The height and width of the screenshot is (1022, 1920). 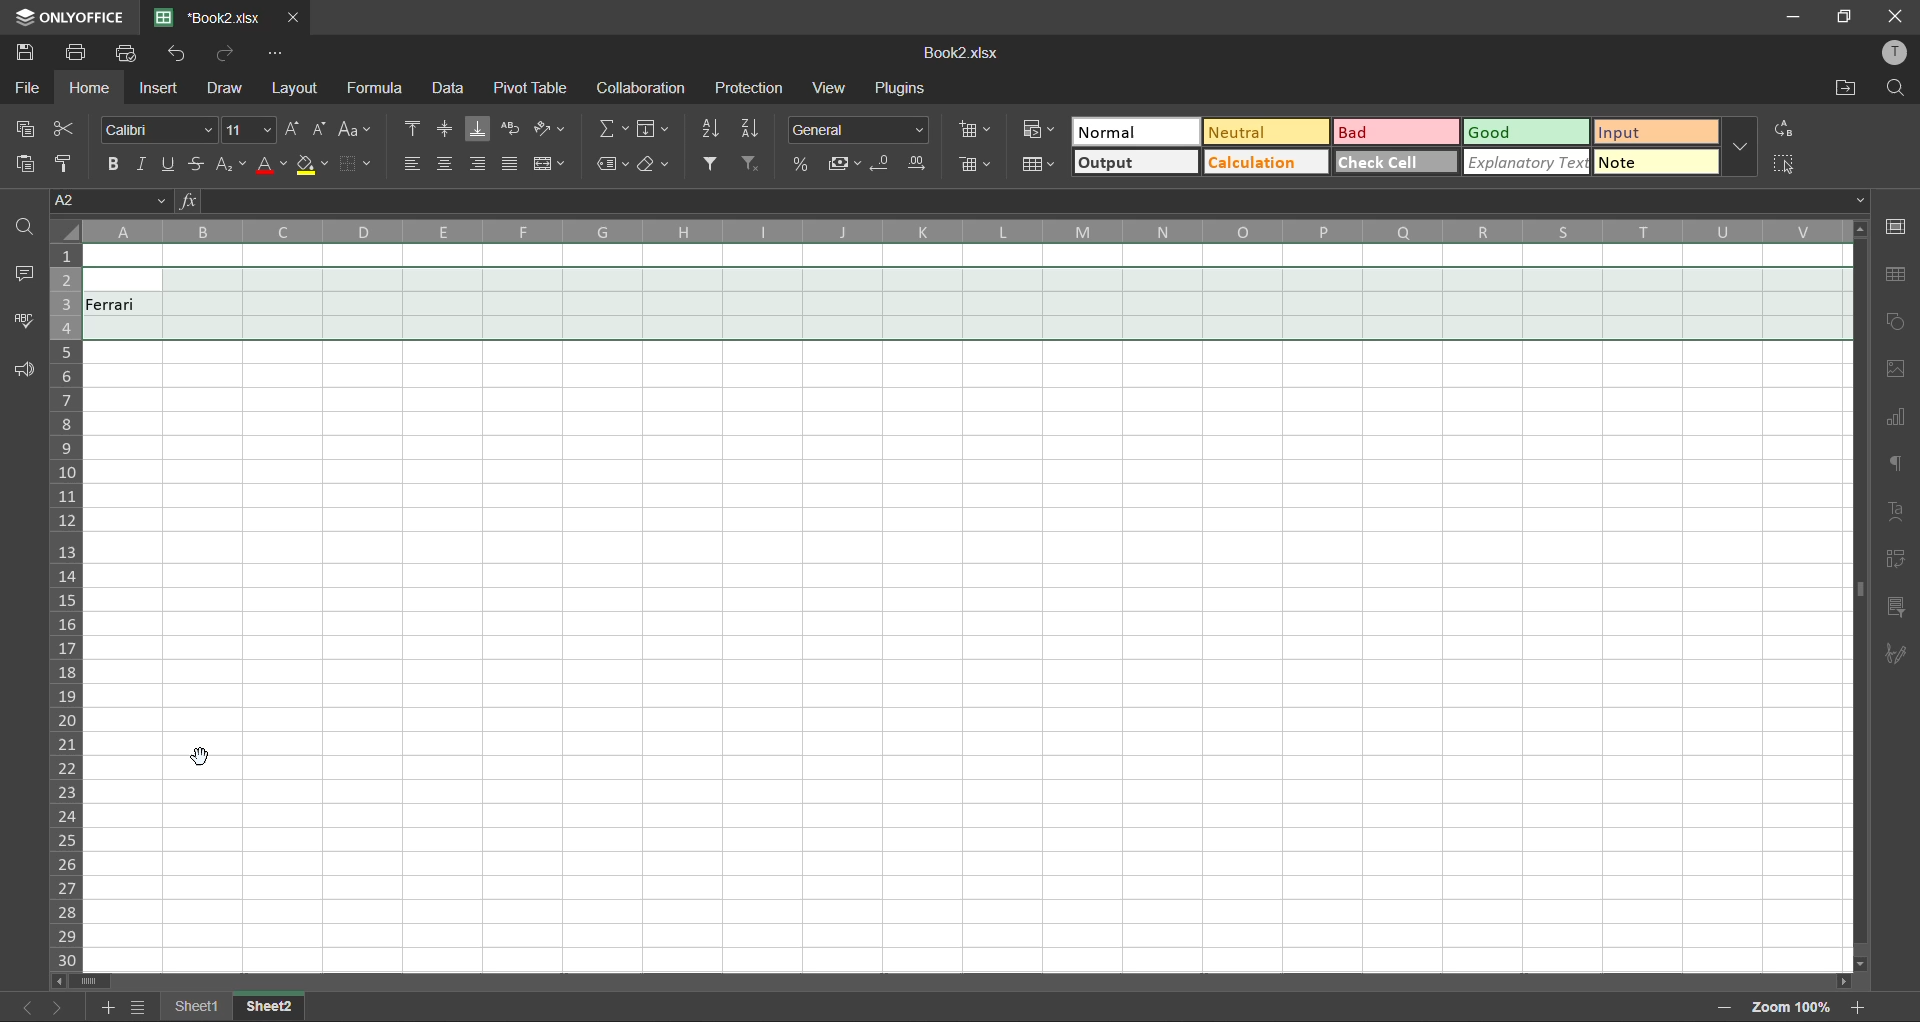 What do you see at coordinates (1720, 1009) in the screenshot?
I see `zoom out` at bounding box center [1720, 1009].